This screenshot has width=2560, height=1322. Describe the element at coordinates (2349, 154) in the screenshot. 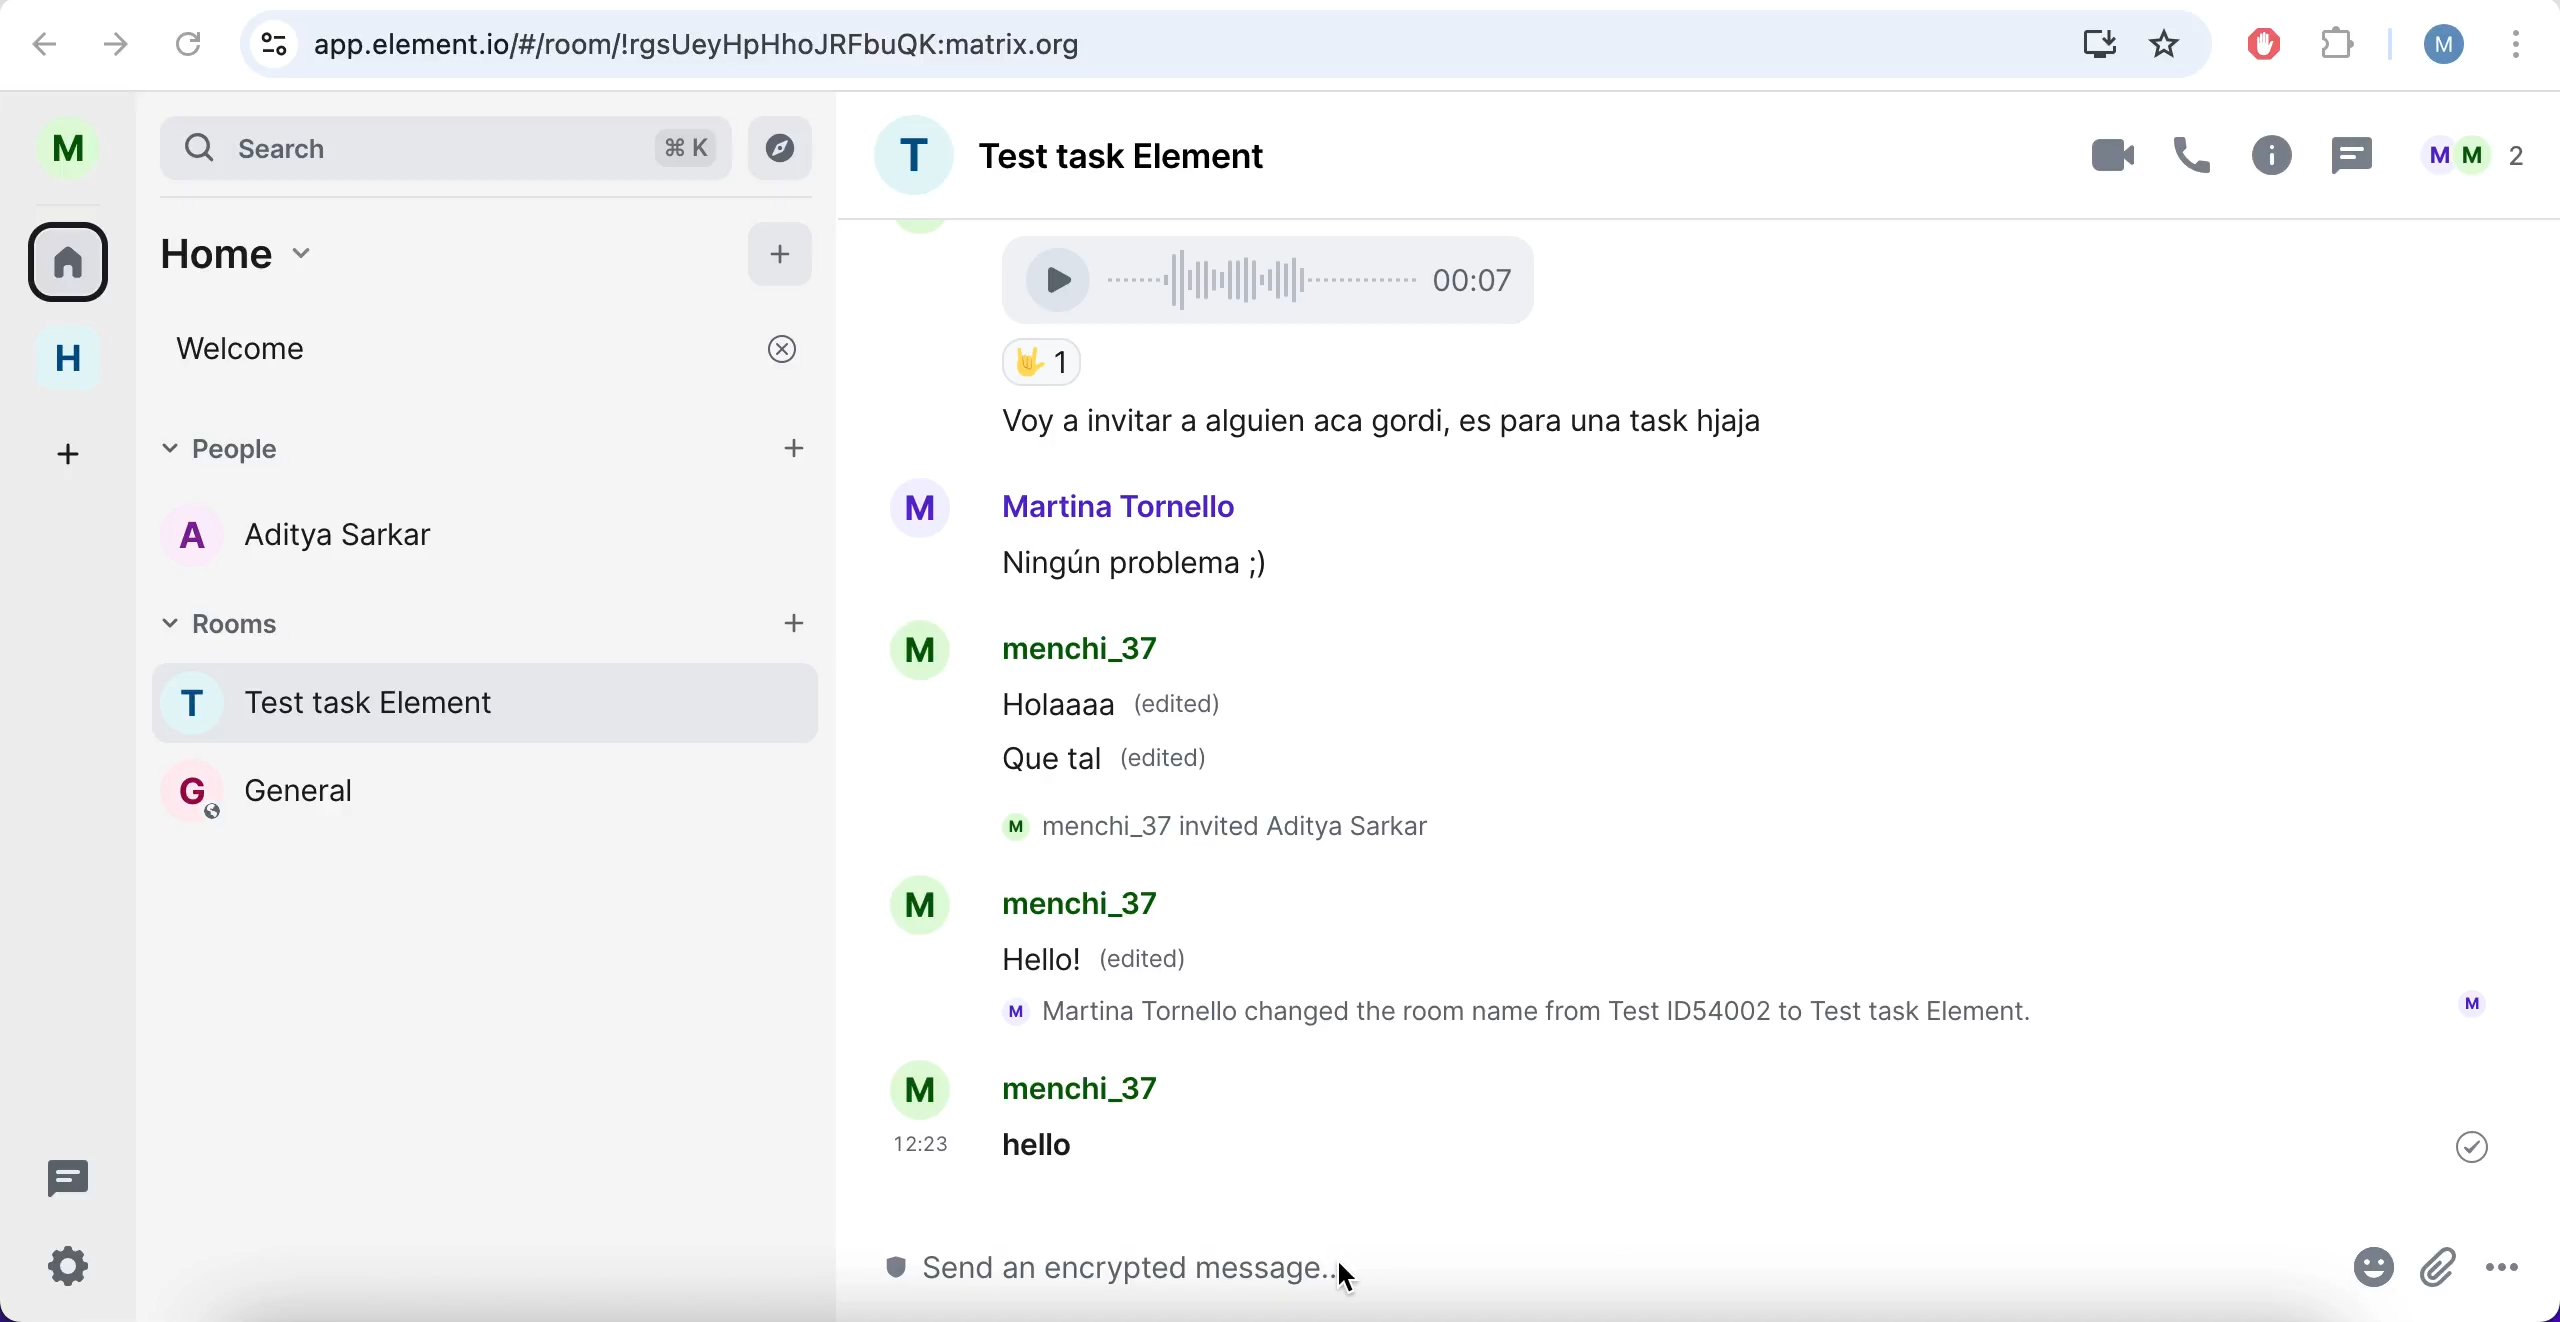

I see `thread` at that location.